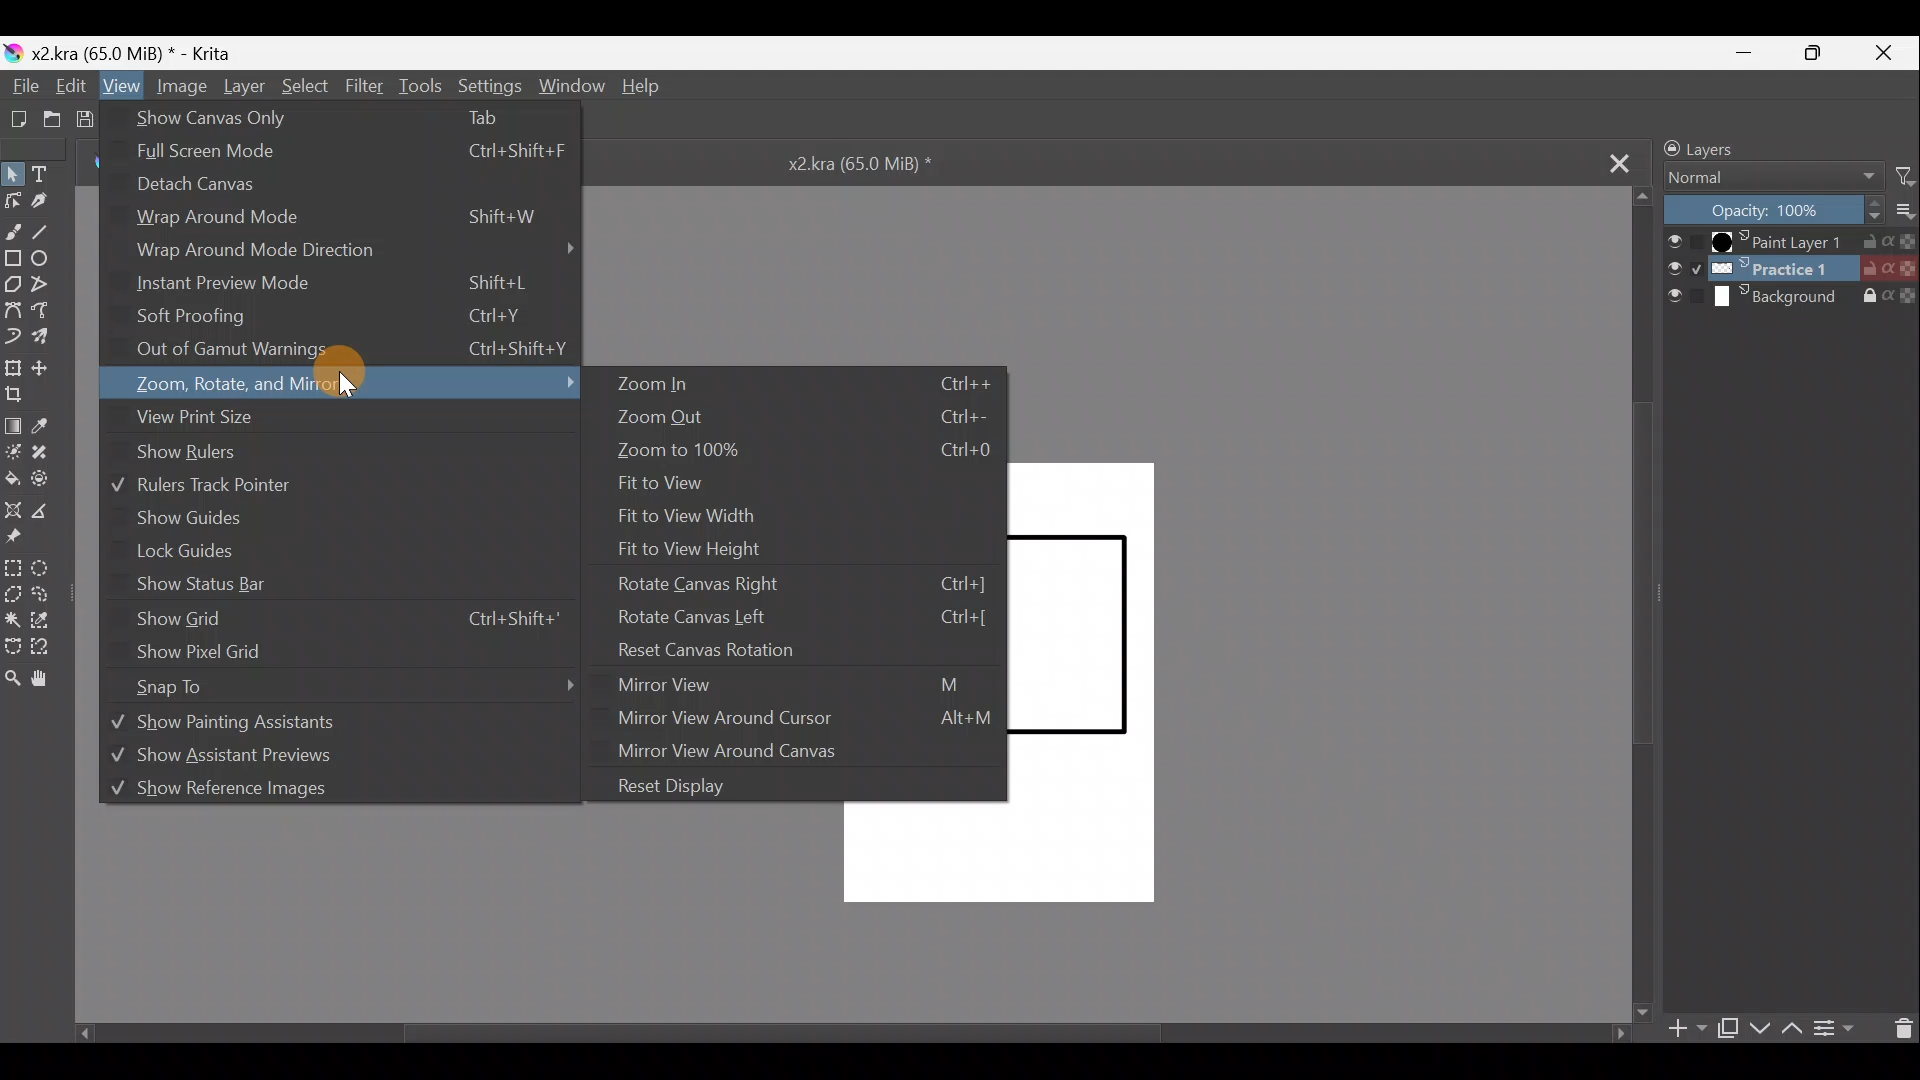 The height and width of the screenshot is (1080, 1920). I want to click on View, so click(119, 86).